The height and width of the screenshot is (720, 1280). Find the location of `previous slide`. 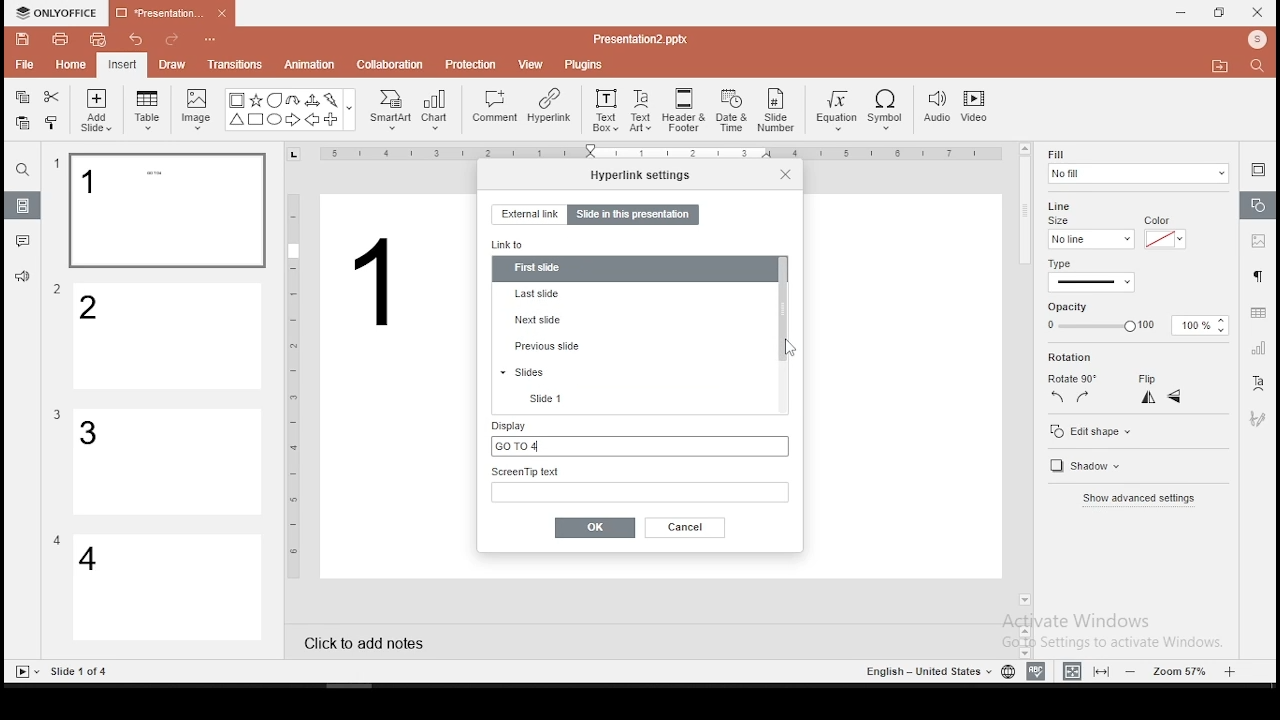

previous slide is located at coordinates (633, 347).